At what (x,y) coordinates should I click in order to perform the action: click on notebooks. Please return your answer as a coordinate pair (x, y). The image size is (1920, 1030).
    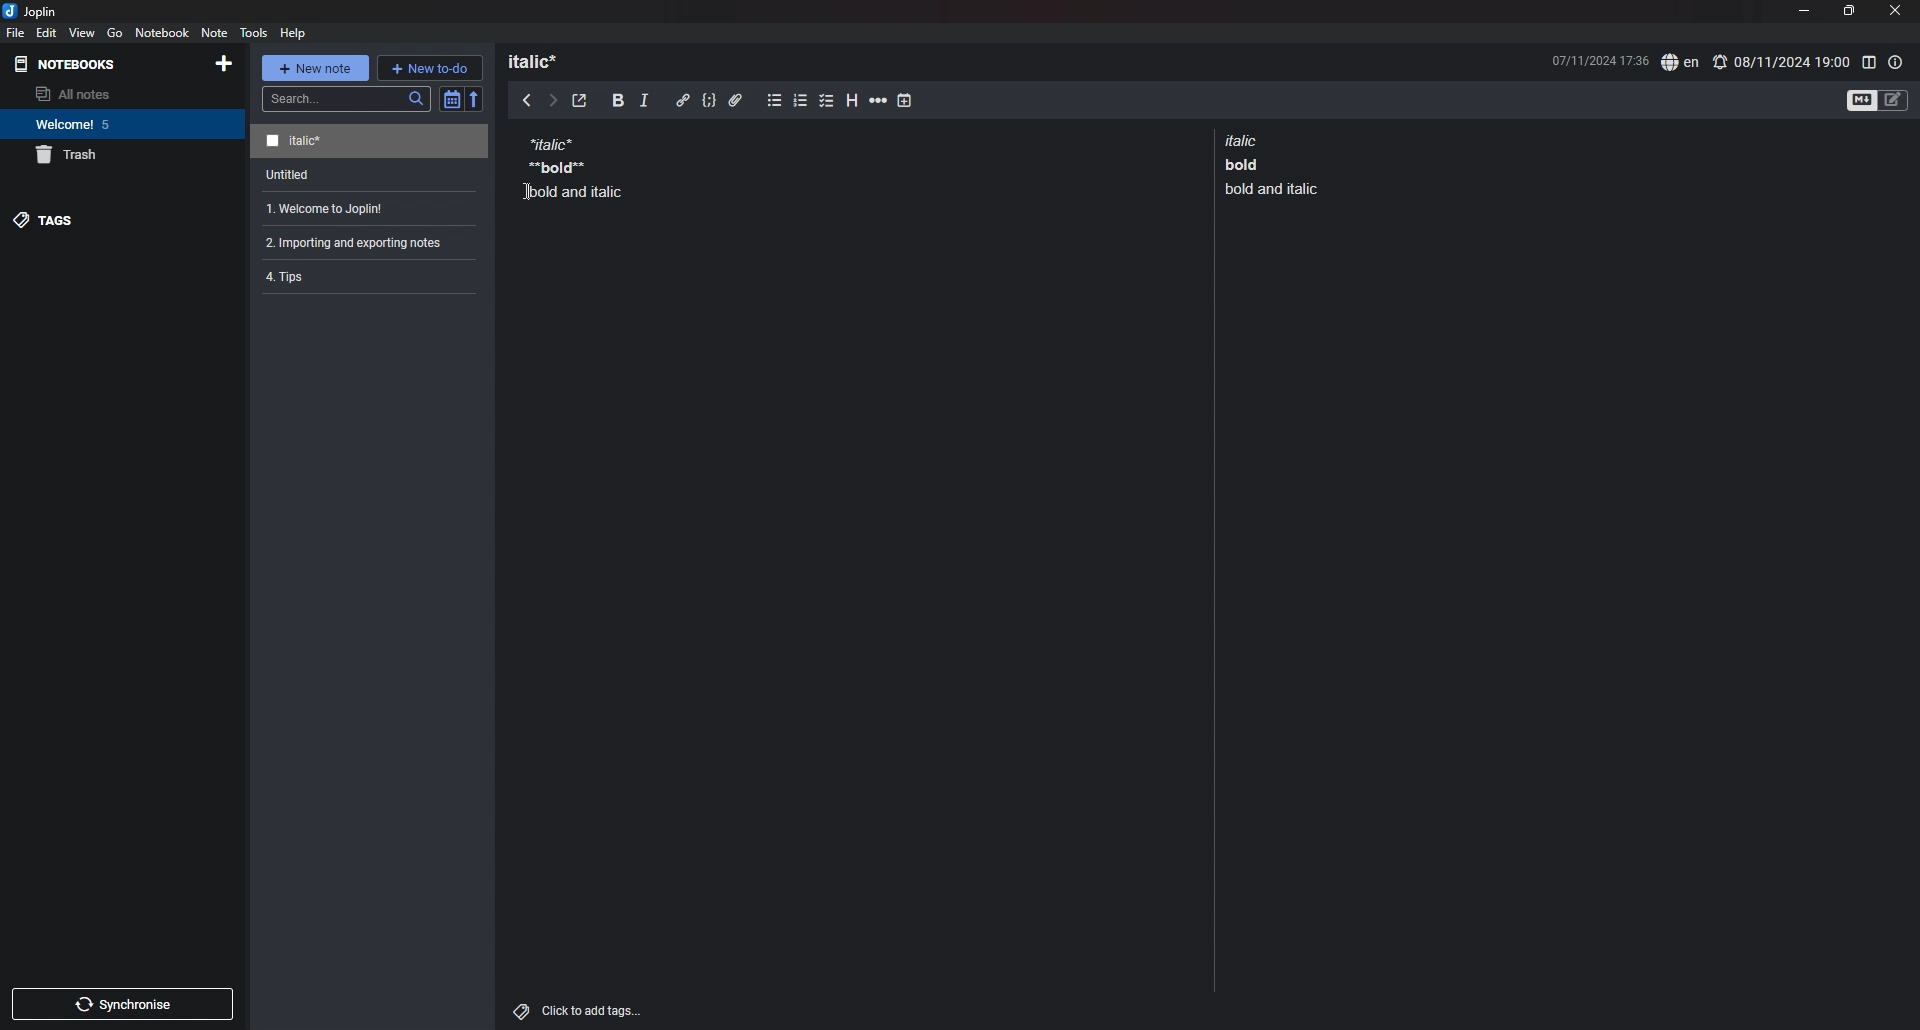
    Looking at the image, I should click on (70, 64).